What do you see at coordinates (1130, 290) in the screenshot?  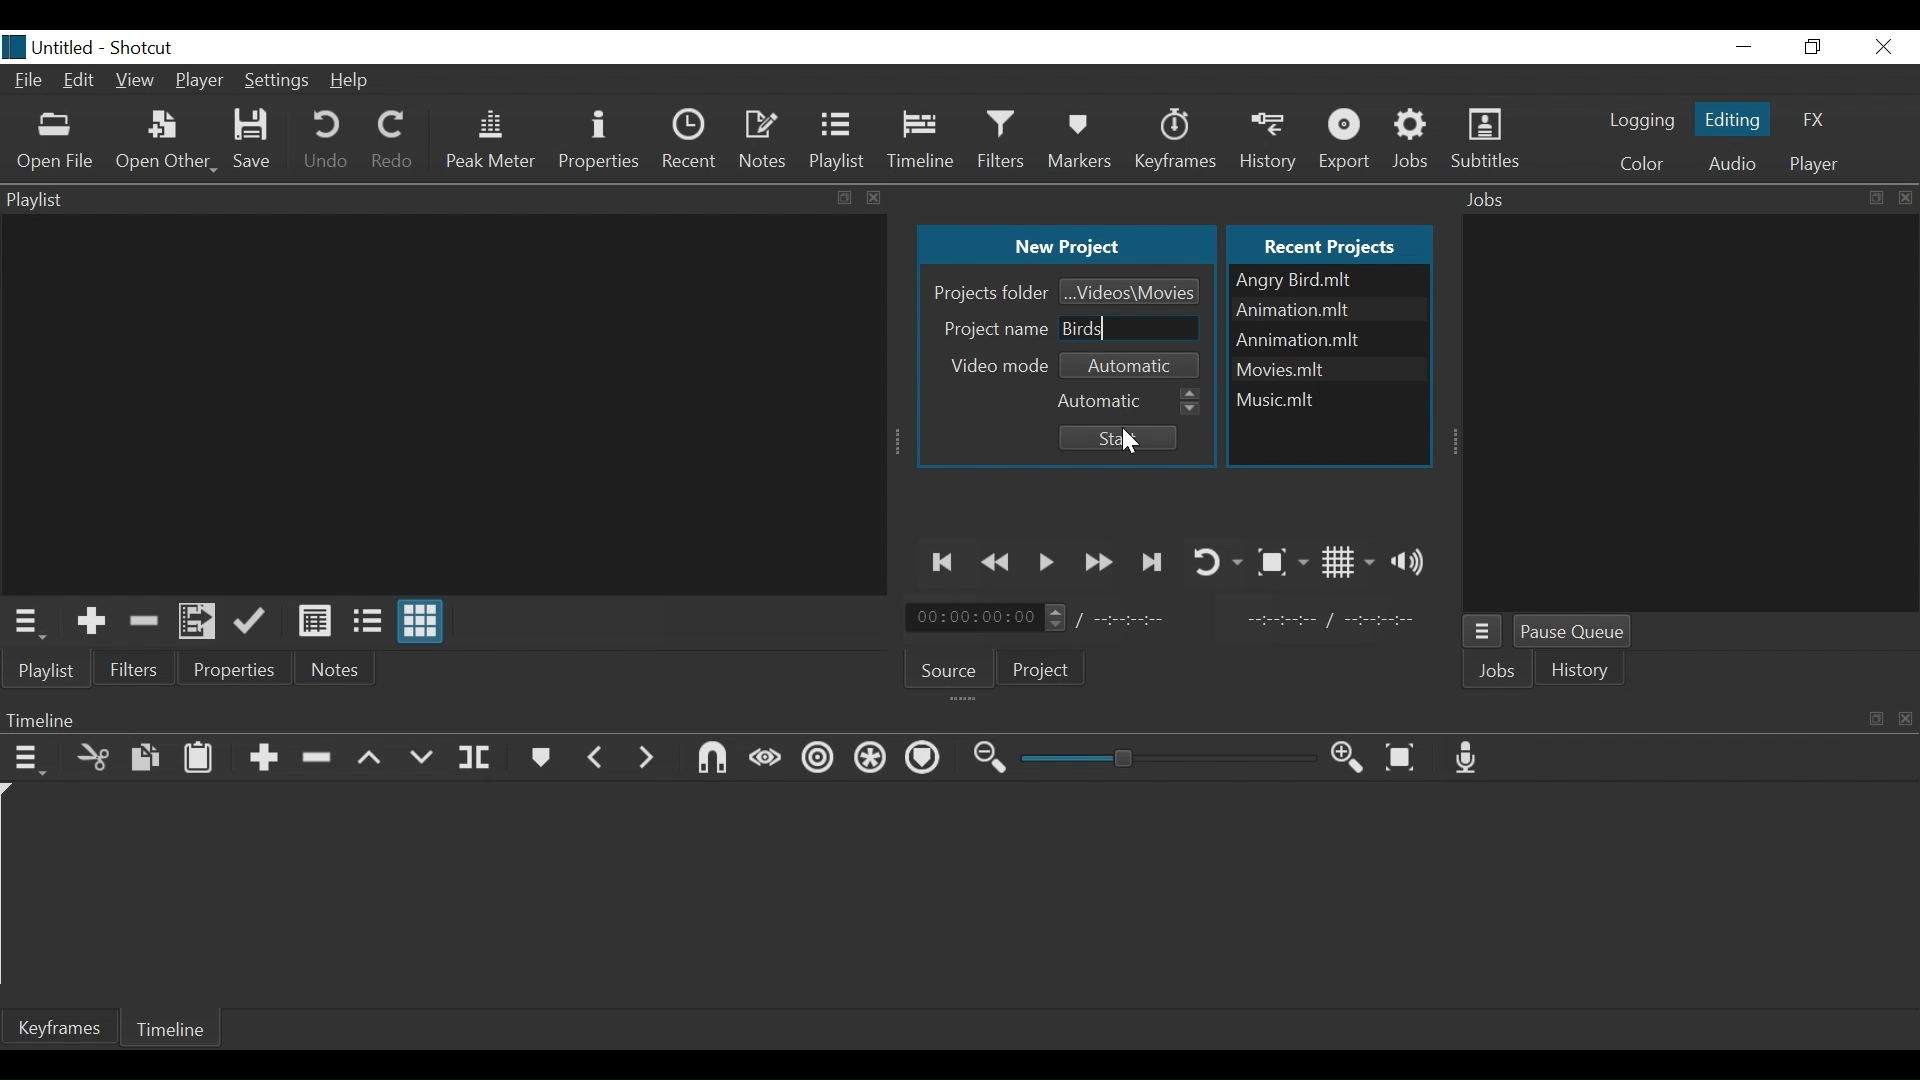 I see `Browse` at bounding box center [1130, 290].